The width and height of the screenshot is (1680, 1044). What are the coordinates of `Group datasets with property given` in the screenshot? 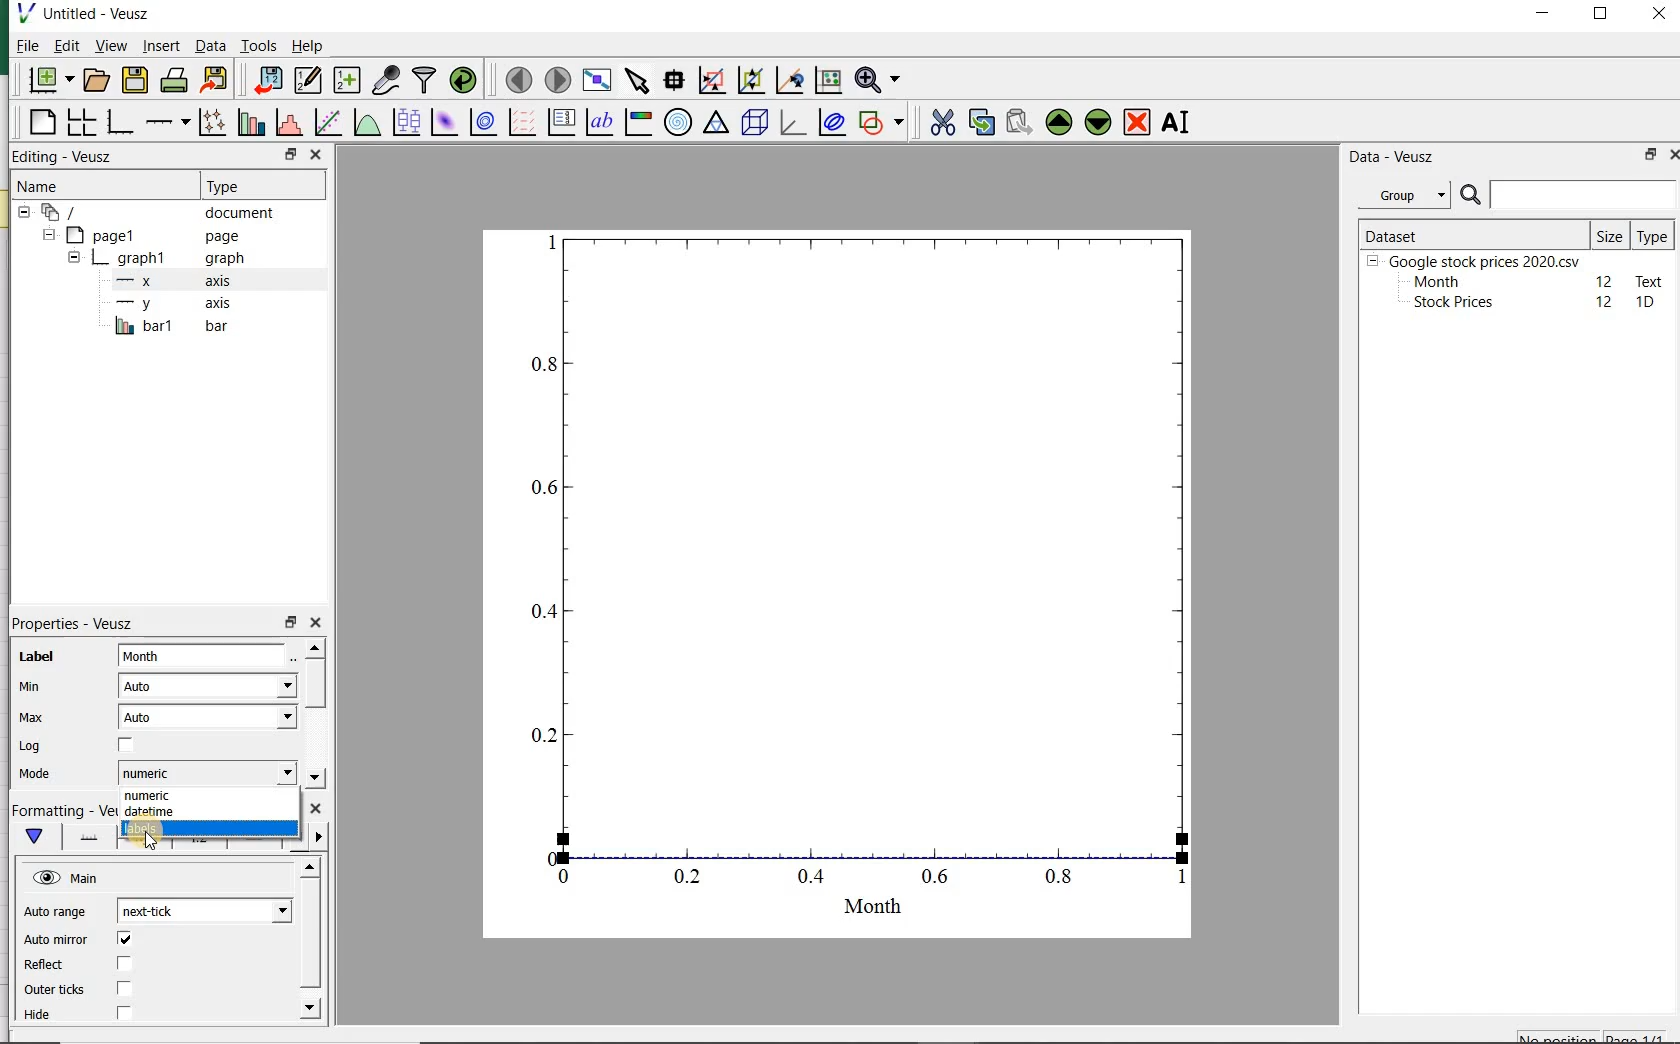 It's located at (1398, 195).